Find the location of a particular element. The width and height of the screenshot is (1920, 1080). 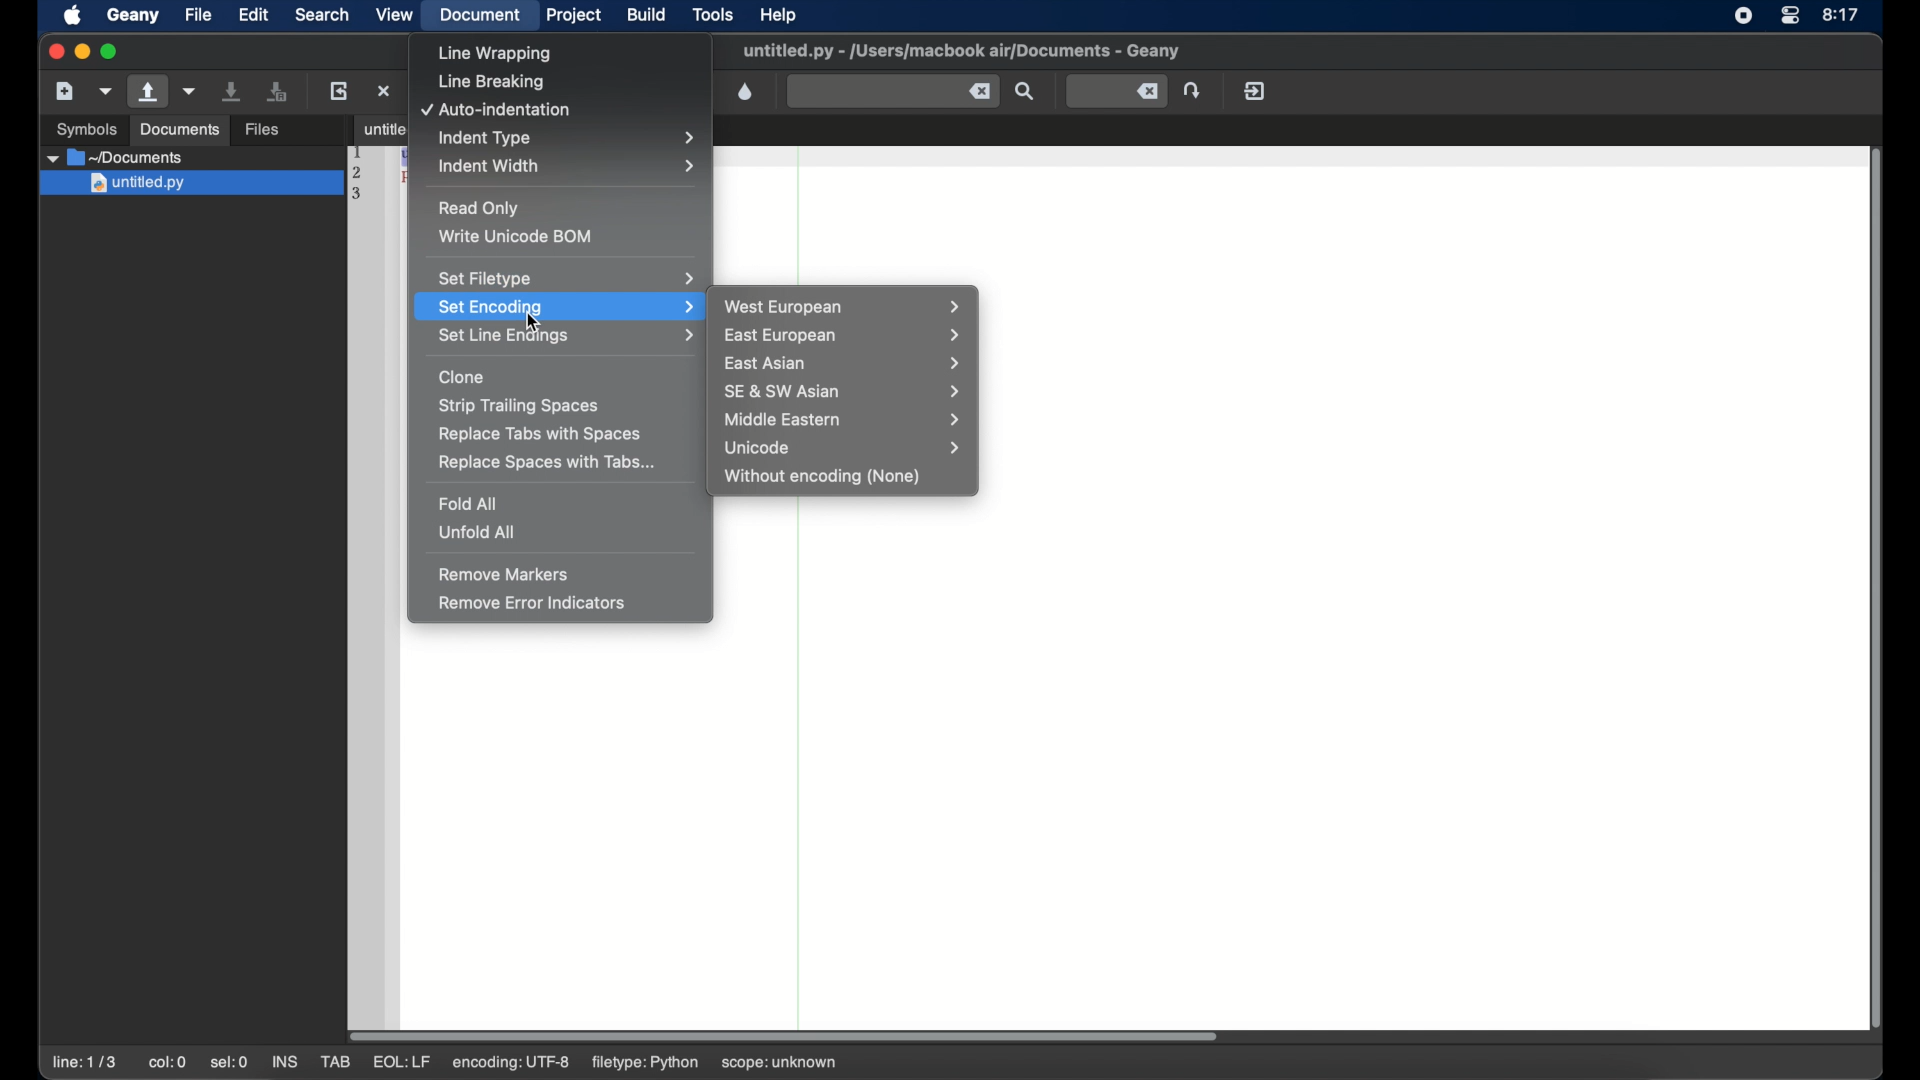

geany is located at coordinates (133, 15).